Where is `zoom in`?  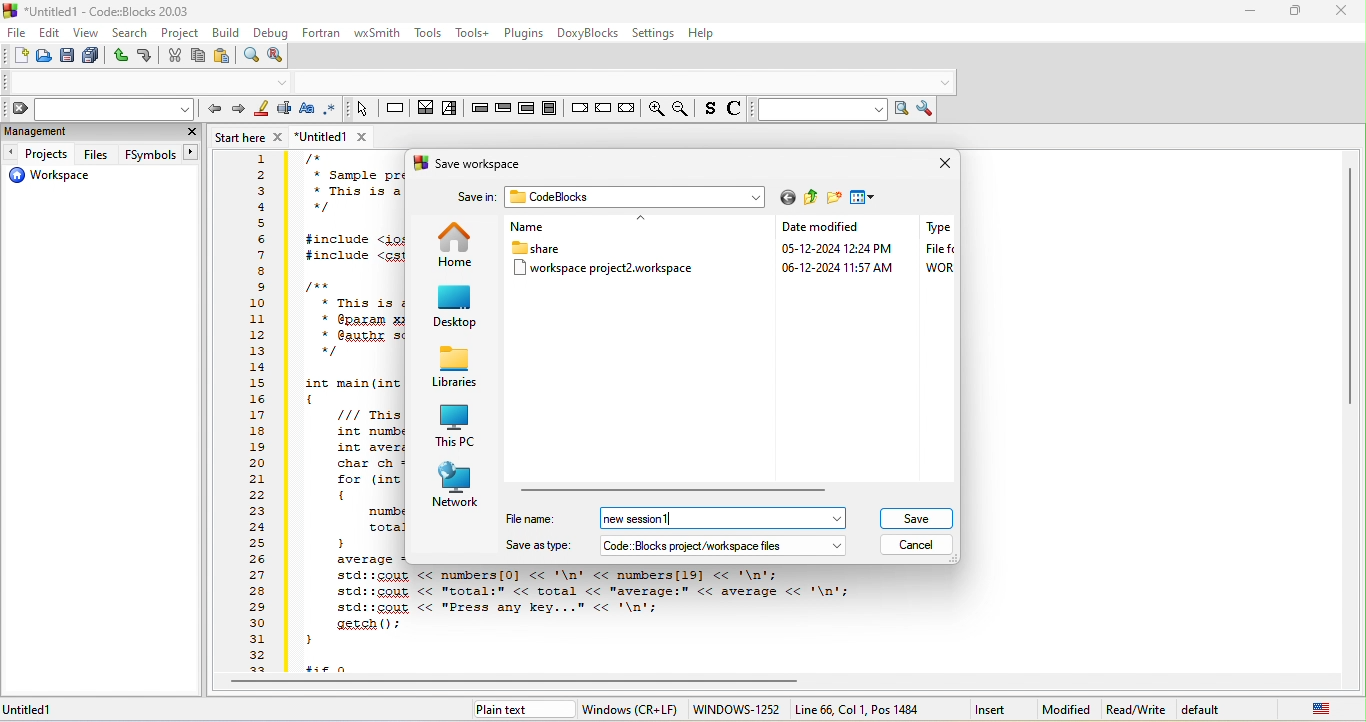 zoom in is located at coordinates (655, 108).